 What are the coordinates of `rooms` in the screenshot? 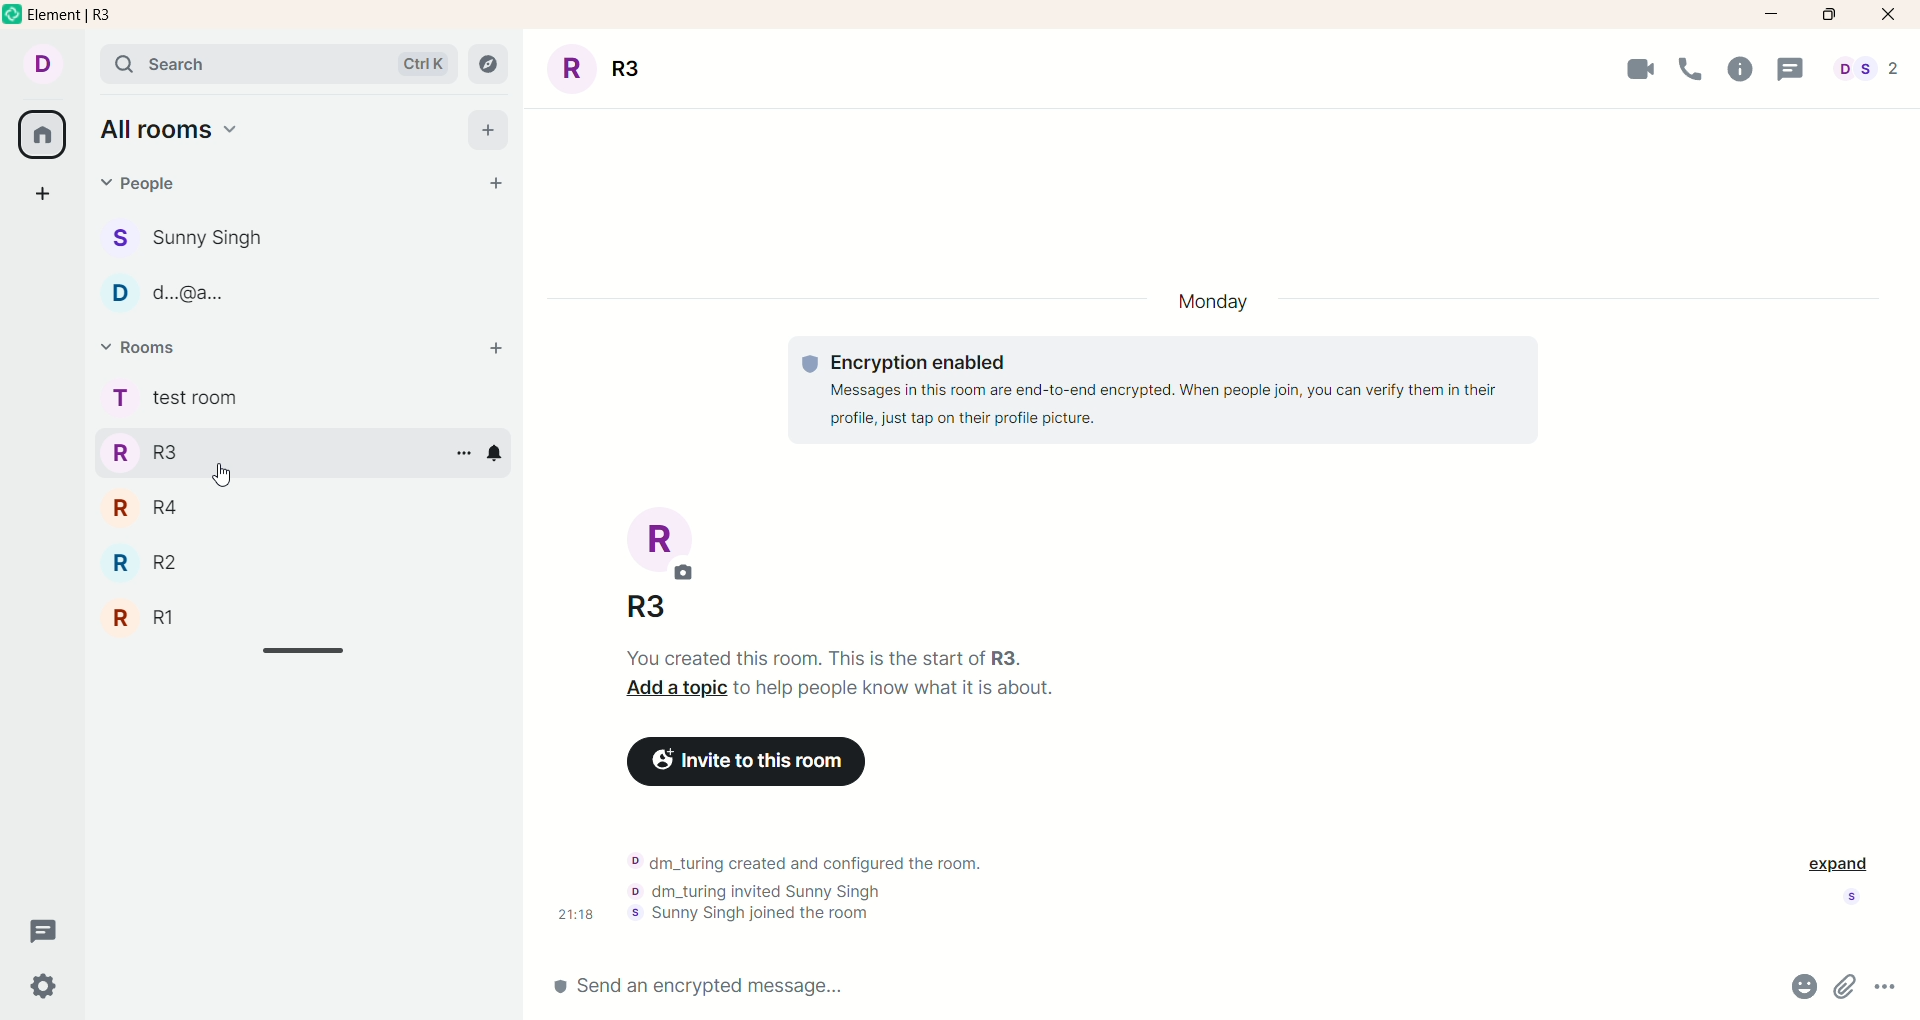 It's located at (177, 396).